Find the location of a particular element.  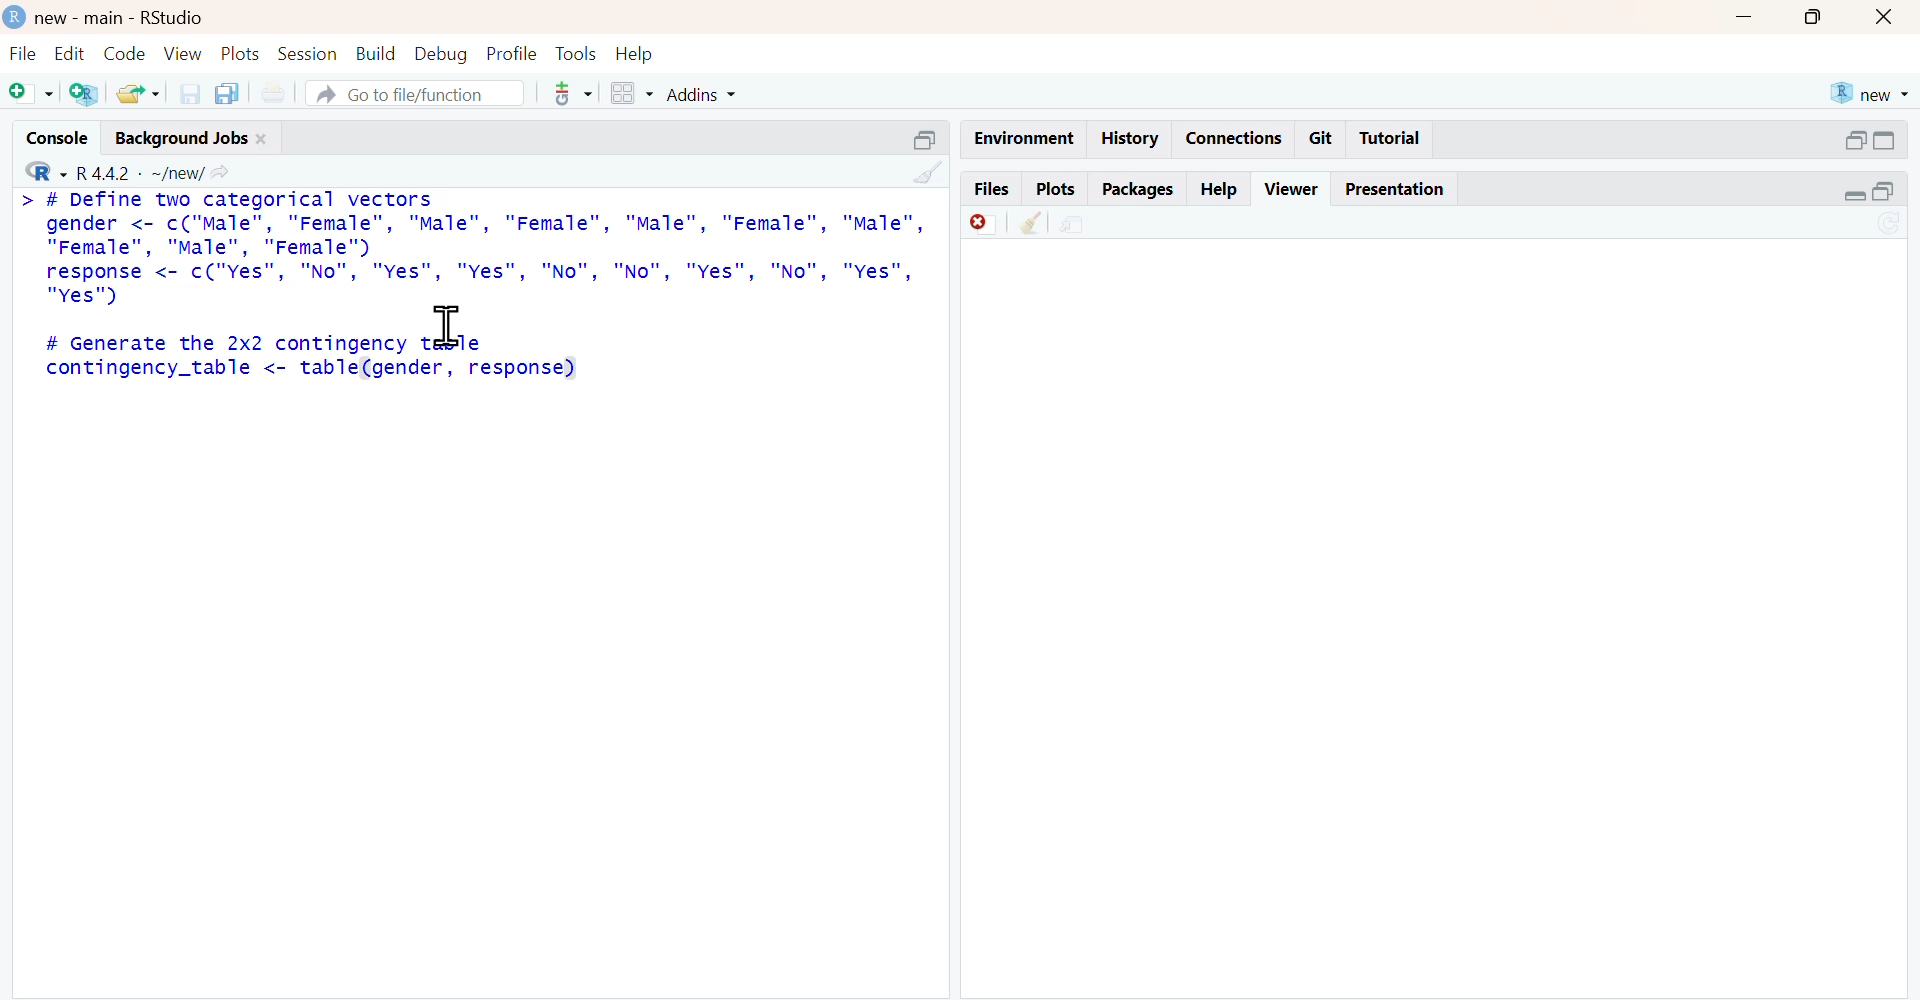

git is located at coordinates (1323, 139).